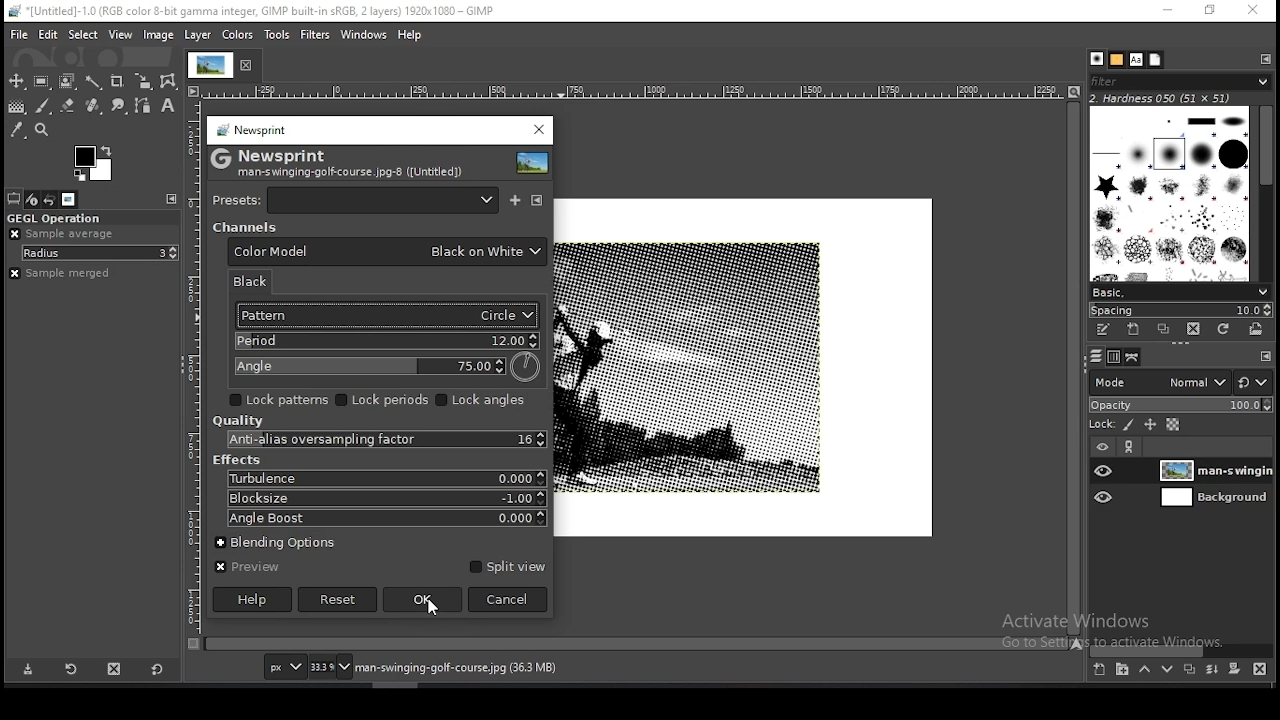 This screenshot has height=720, width=1280. What do you see at coordinates (41, 129) in the screenshot?
I see `zoom tool` at bounding box center [41, 129].